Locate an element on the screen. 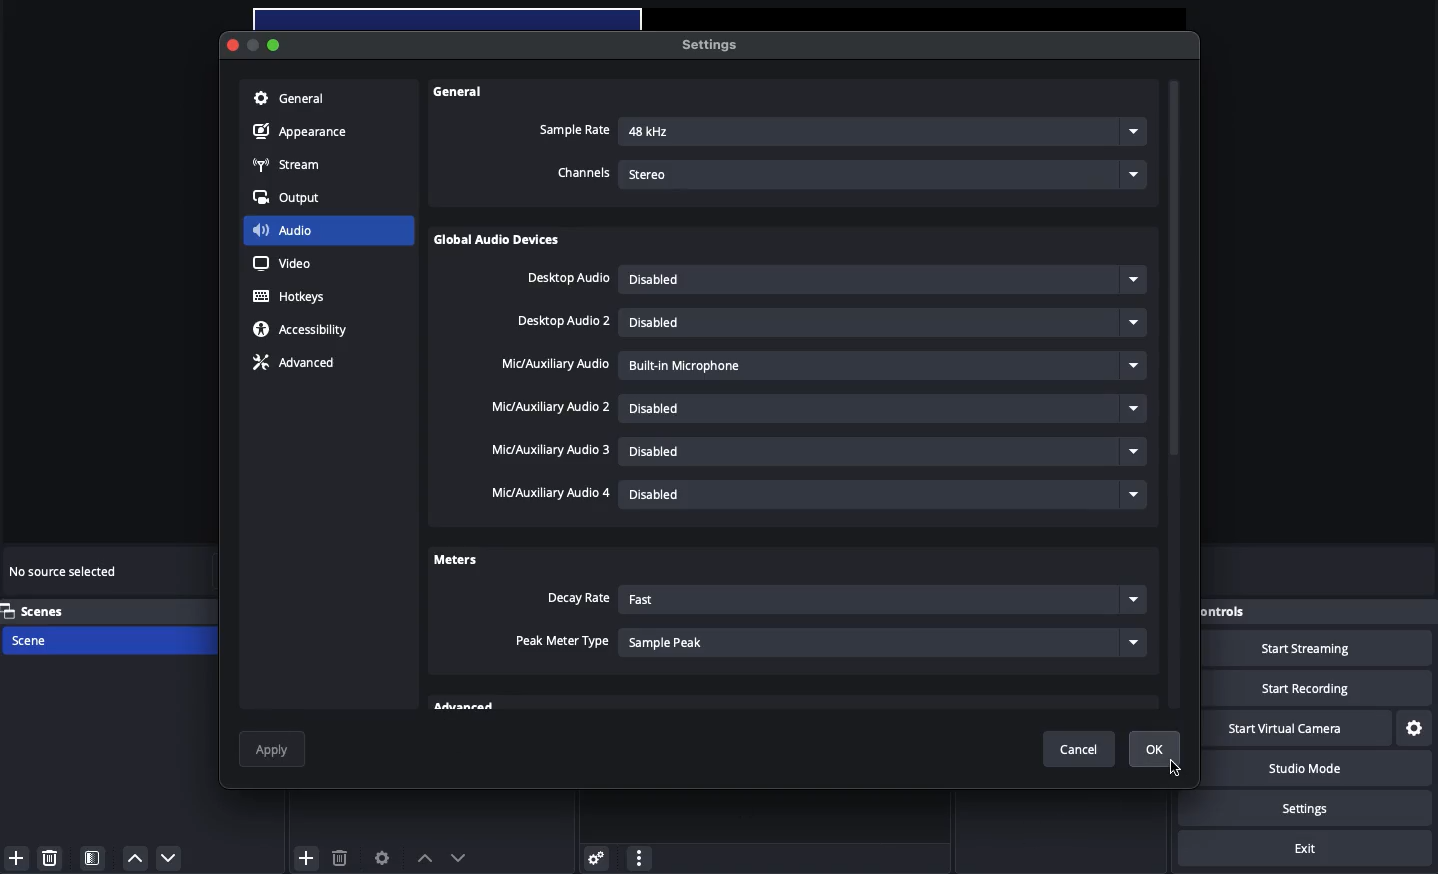 The width and height of the screenshot is (1438, 874). Scene is located at coordinates (52, 641).